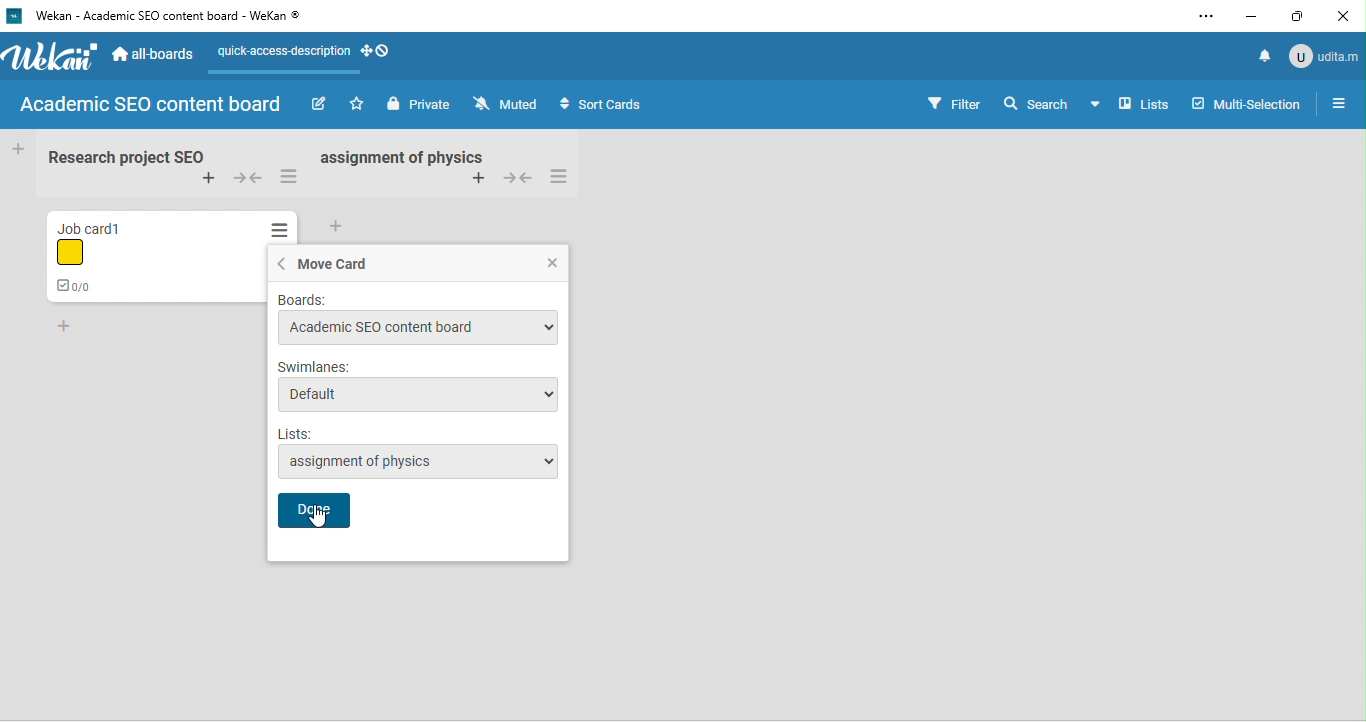  Describe the element at coordinates (337, 226) in the screenshot. I see `add card` at that location.